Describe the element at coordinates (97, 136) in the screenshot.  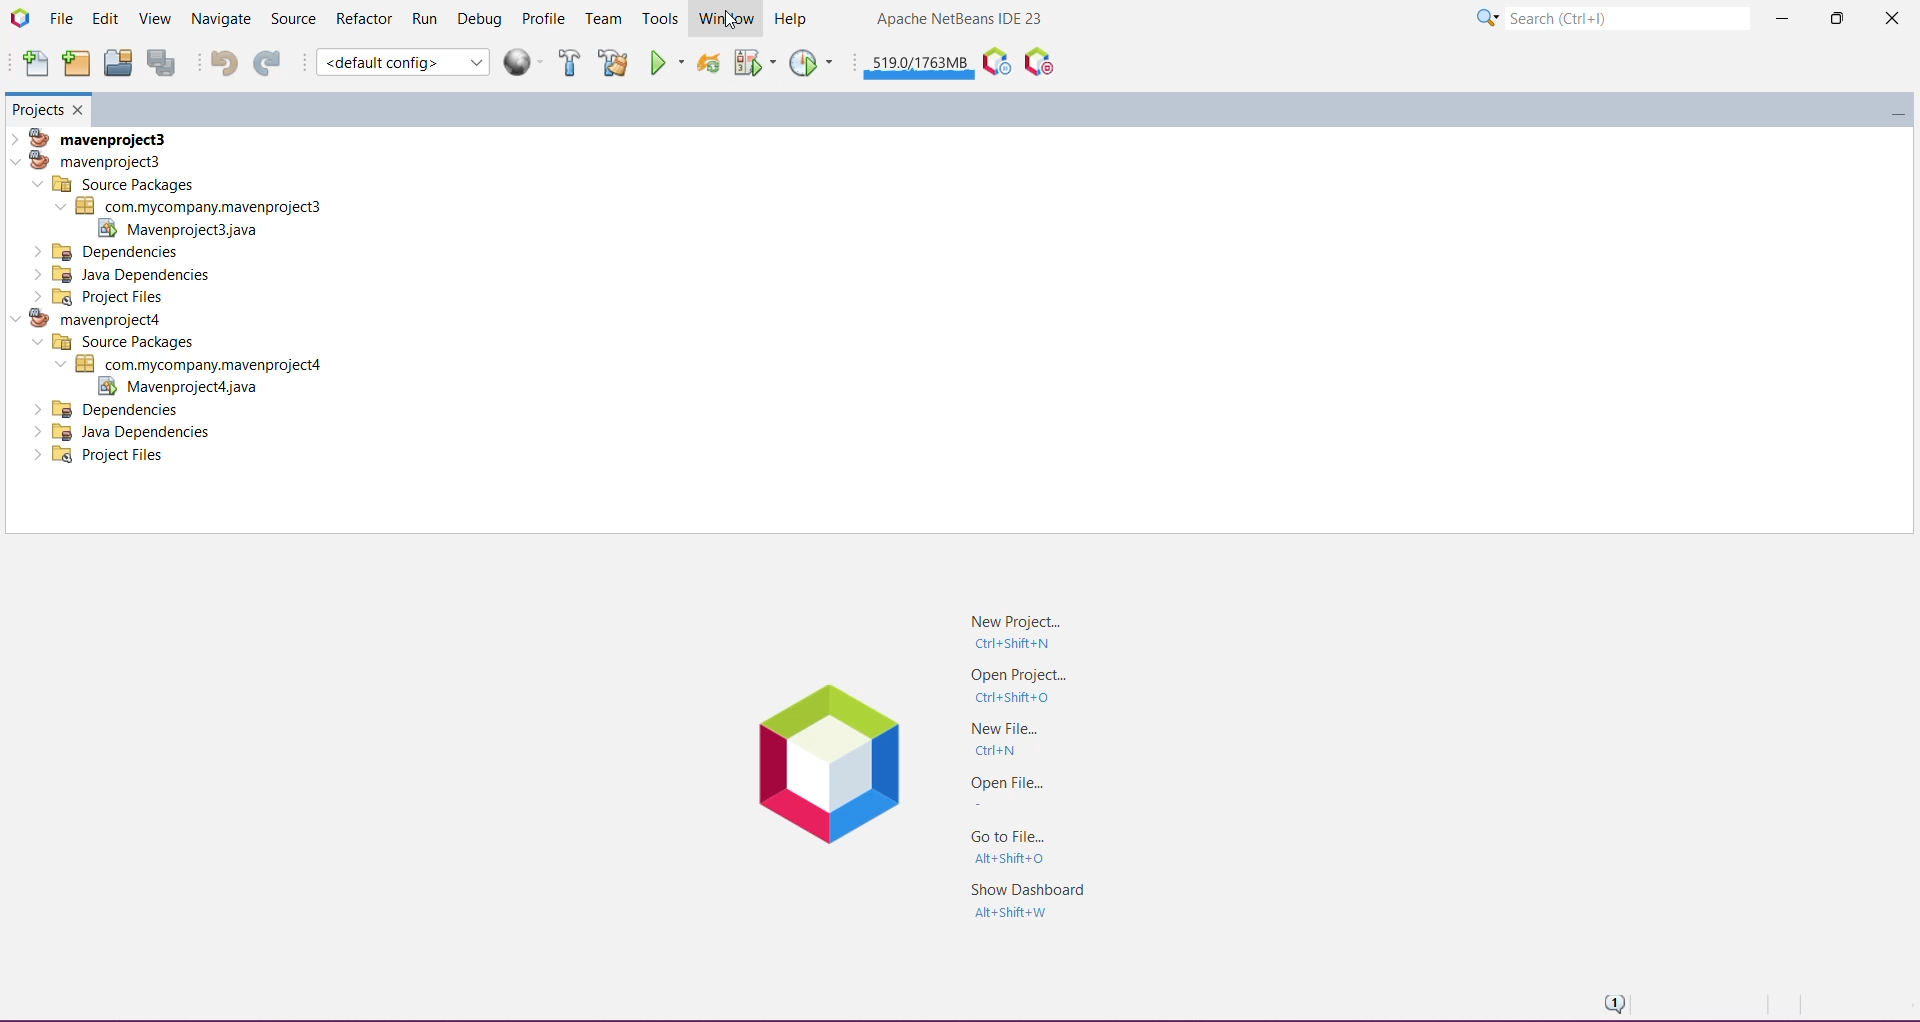
I see `mavenproject3` at that location.